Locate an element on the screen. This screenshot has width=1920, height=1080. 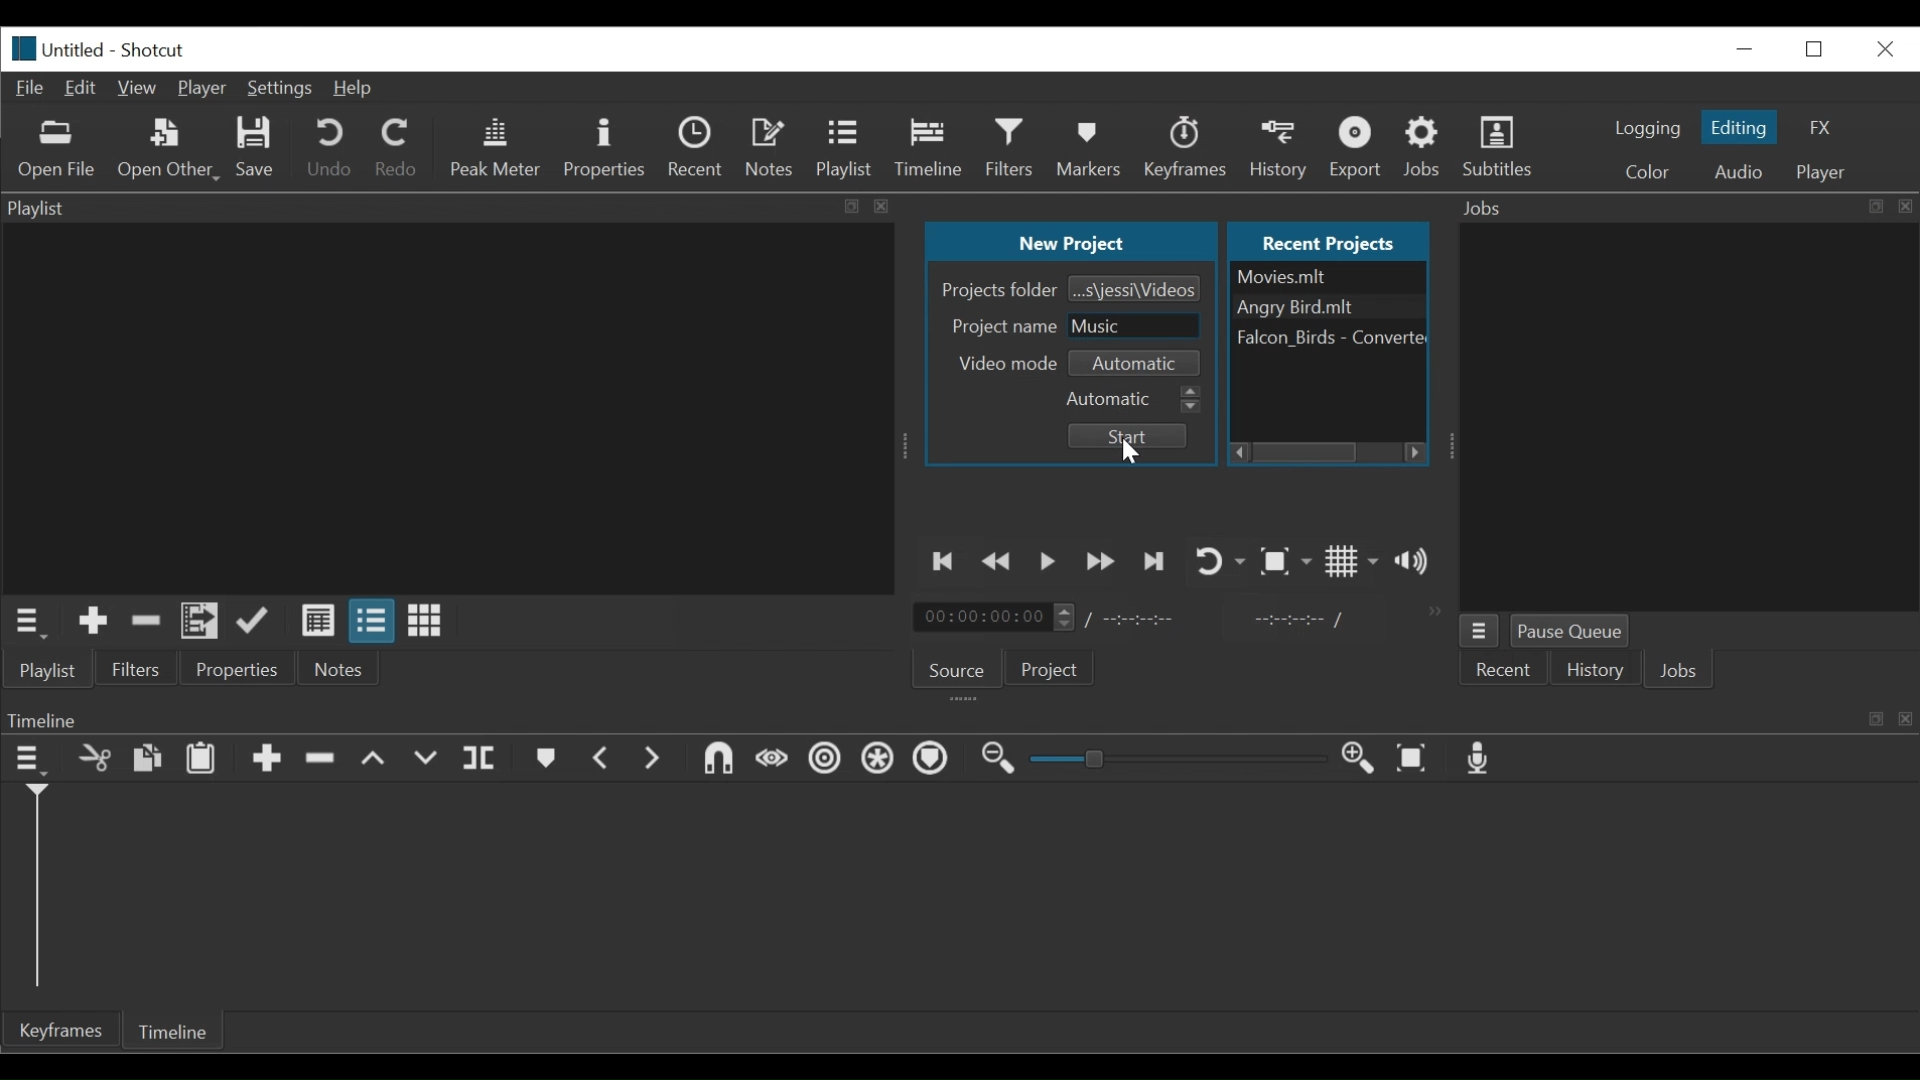
Recent Projects is located at coordinates (1323, 240).